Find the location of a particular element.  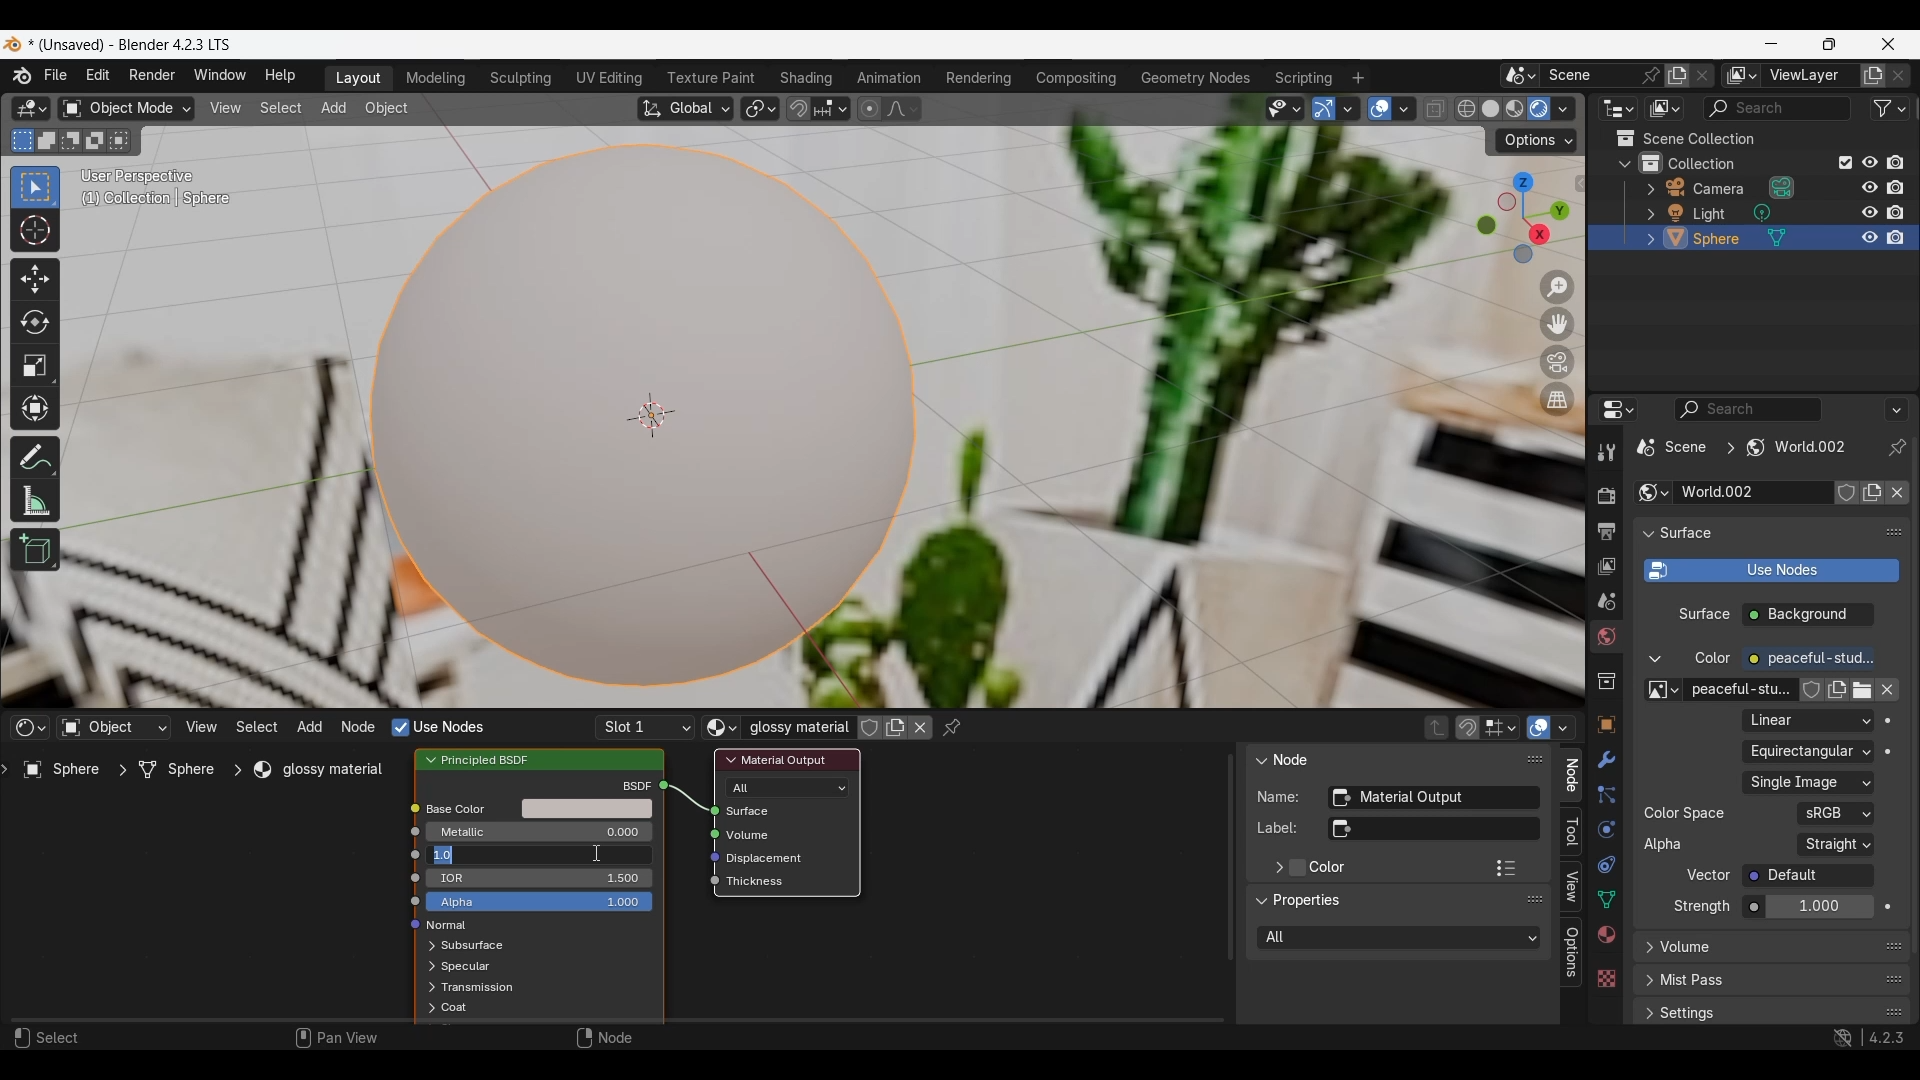

Delete scene is located at coordinates (1702, 75).